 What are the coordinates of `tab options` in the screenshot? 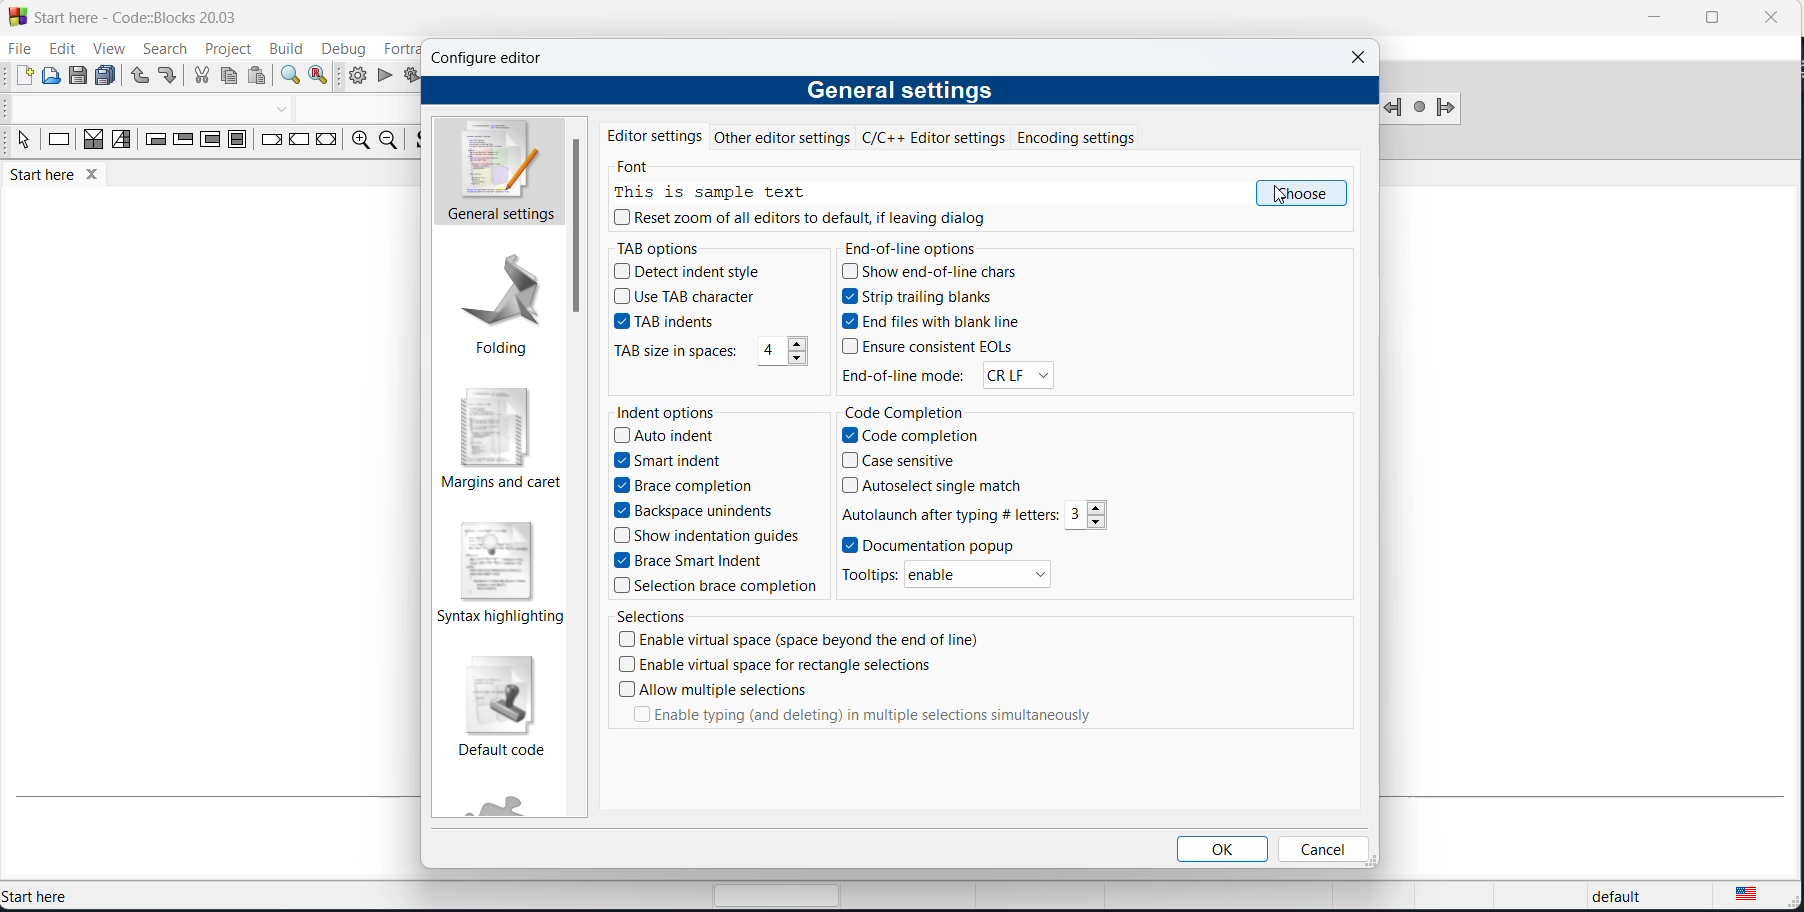 It's located at (668, 249).